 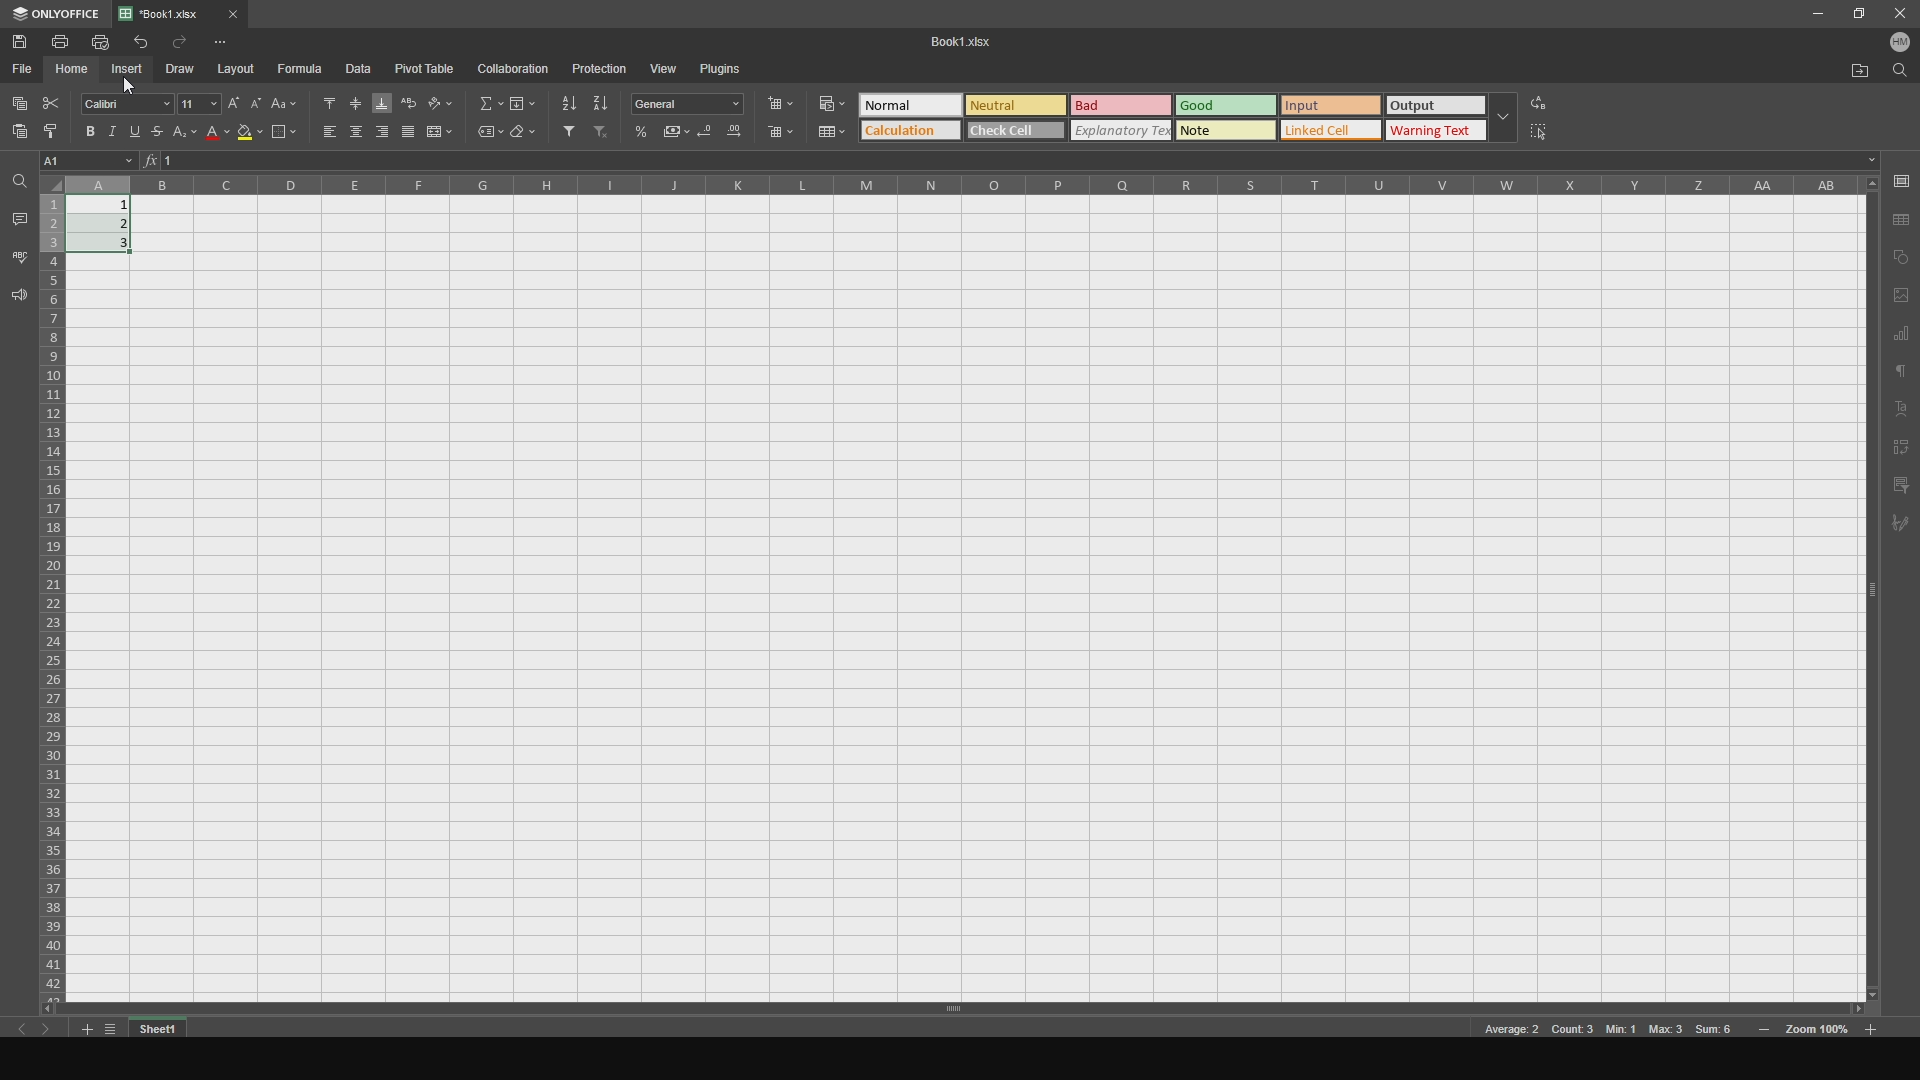 I want to click on align top, so click(x=324, y=100).